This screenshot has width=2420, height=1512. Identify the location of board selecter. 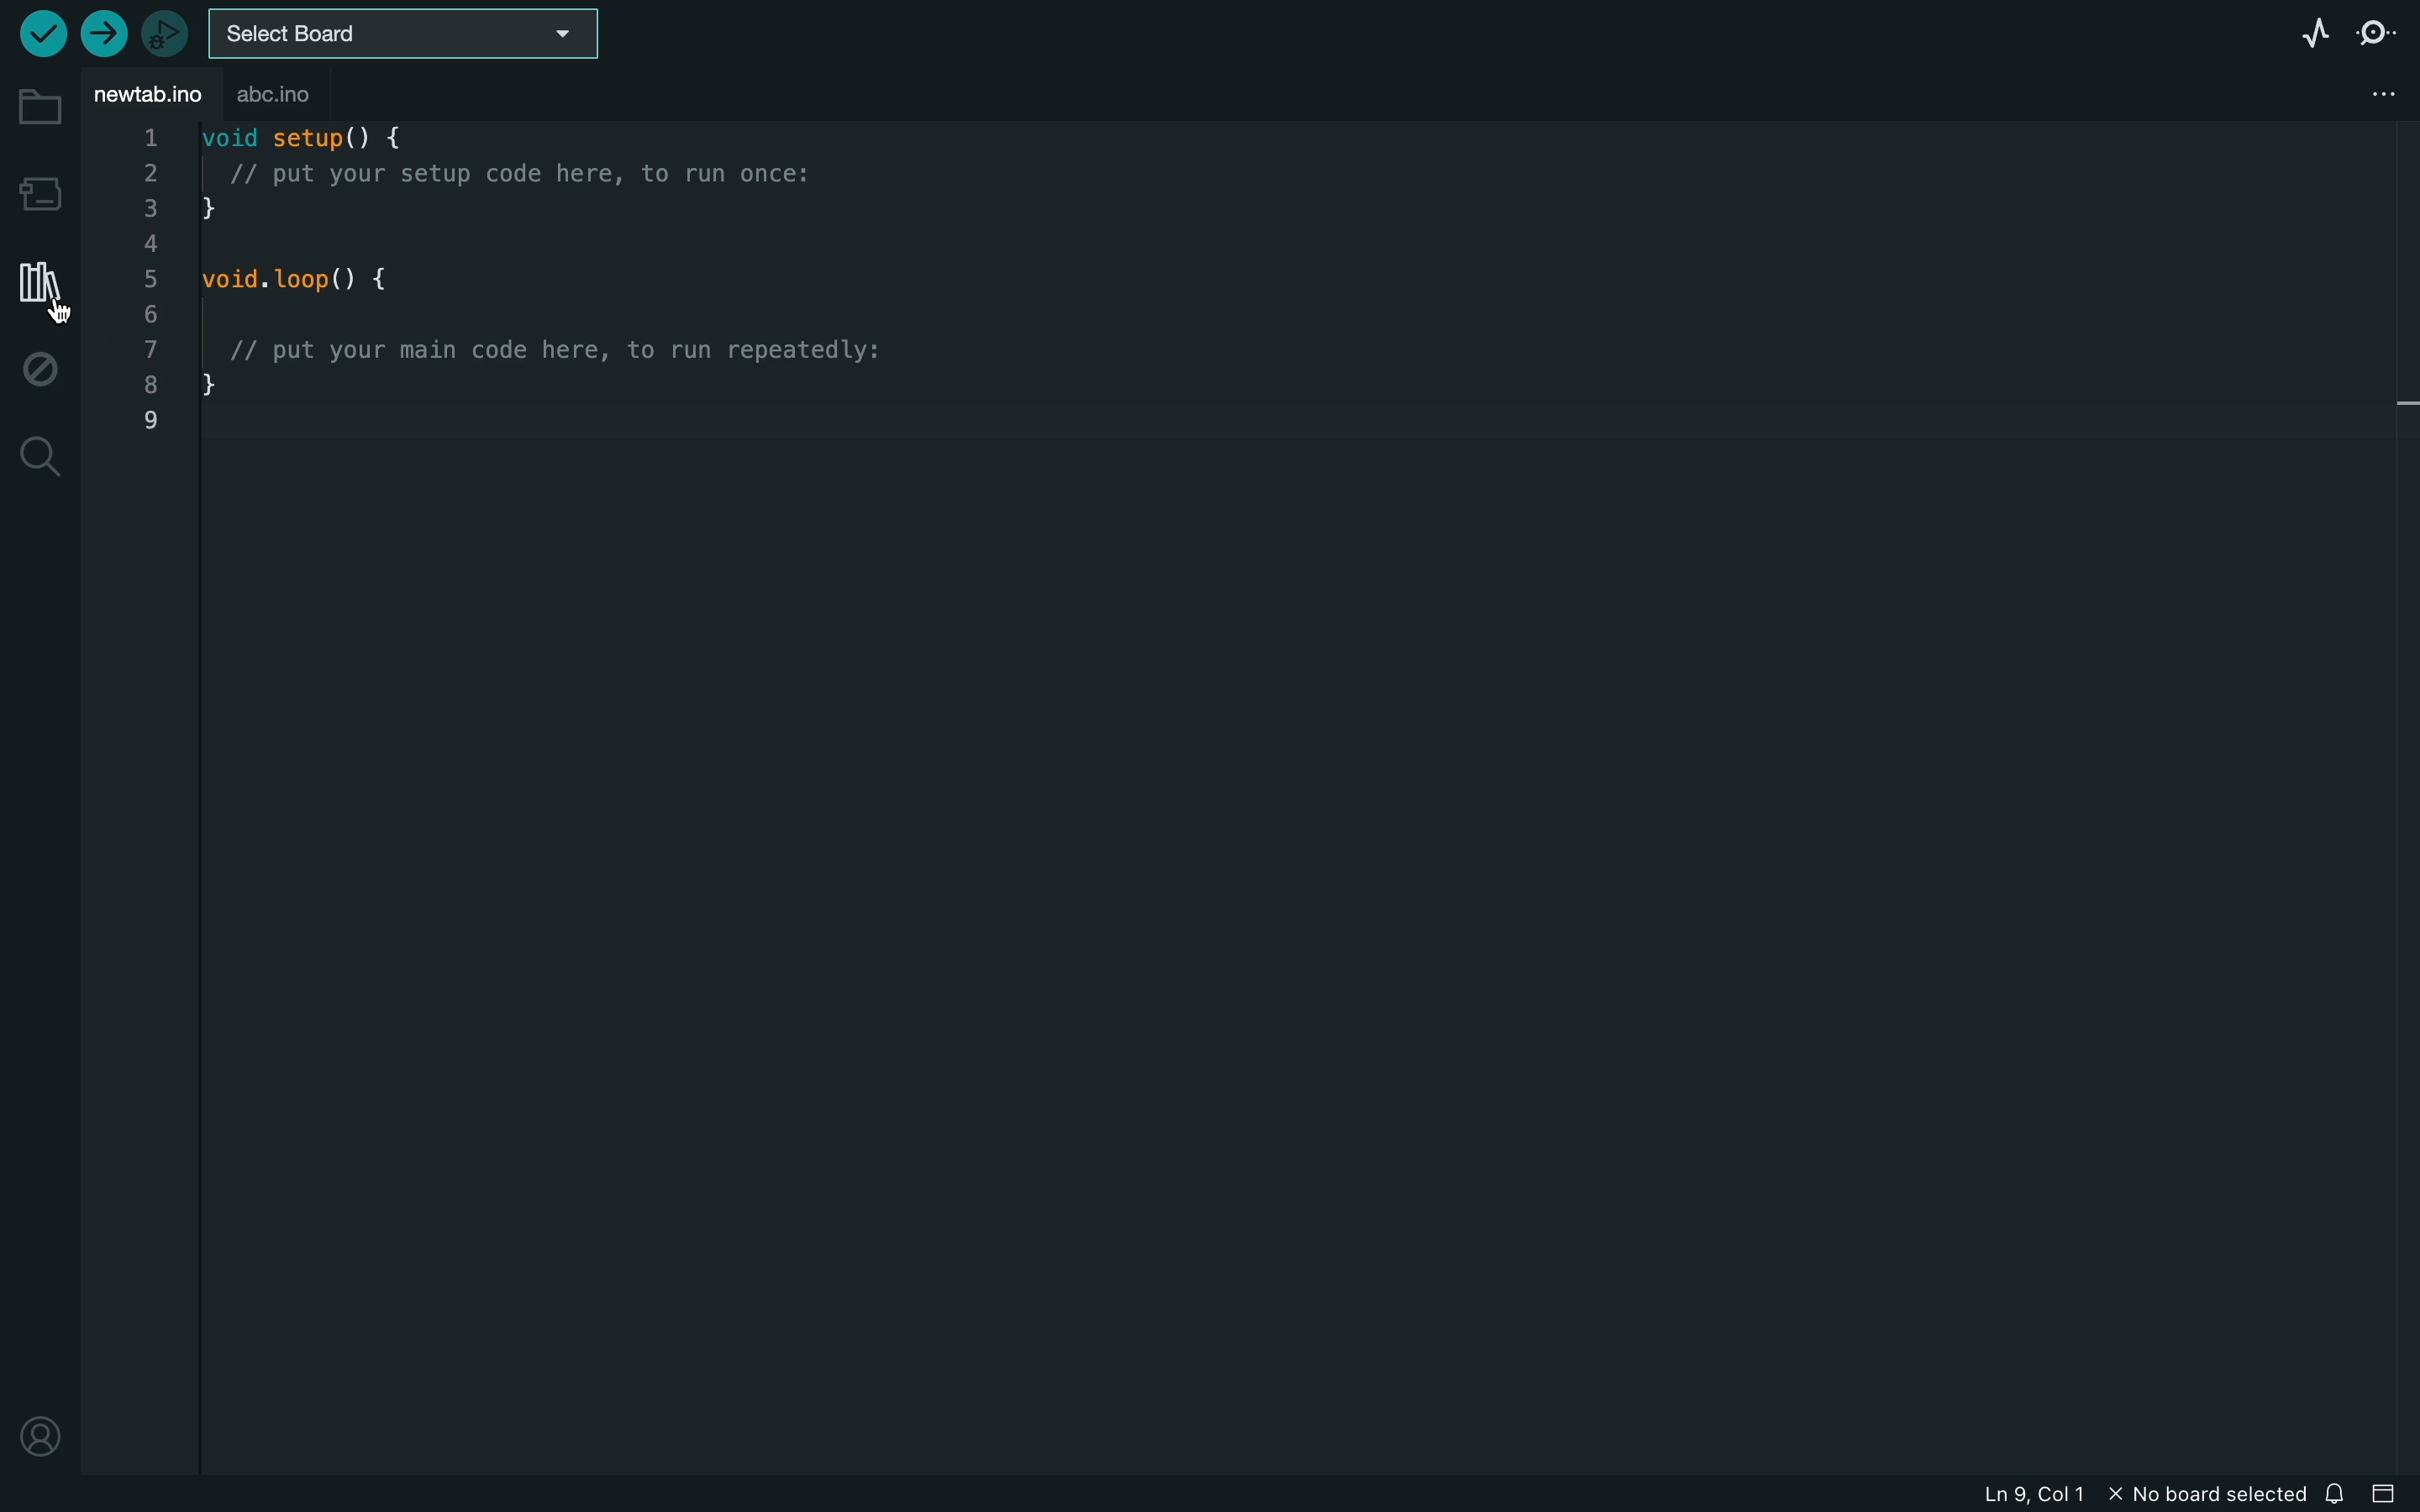
(403, 36).